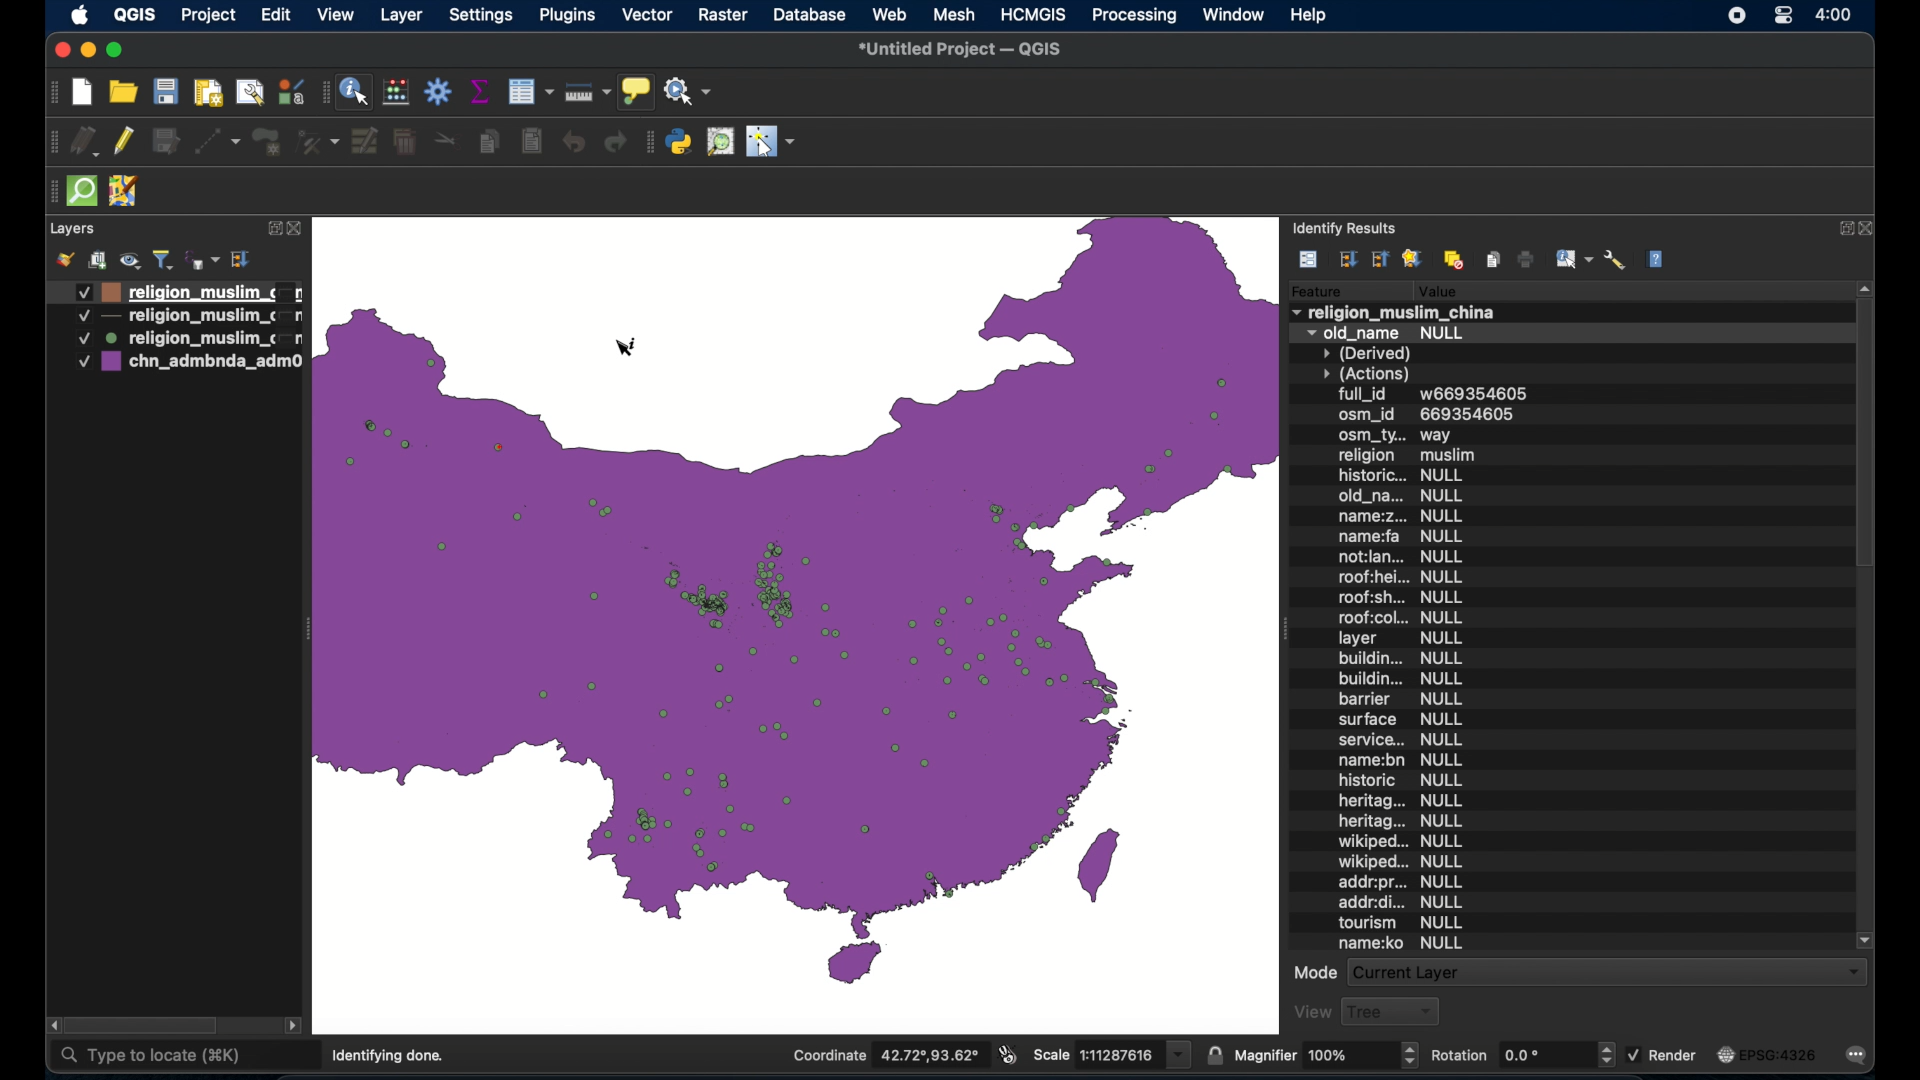 This screenshot has width=1920, height=1080. Describe the element at coordinates (771, 143) in the screenshot. I see `switches mouse to configurable pointer` at that location.